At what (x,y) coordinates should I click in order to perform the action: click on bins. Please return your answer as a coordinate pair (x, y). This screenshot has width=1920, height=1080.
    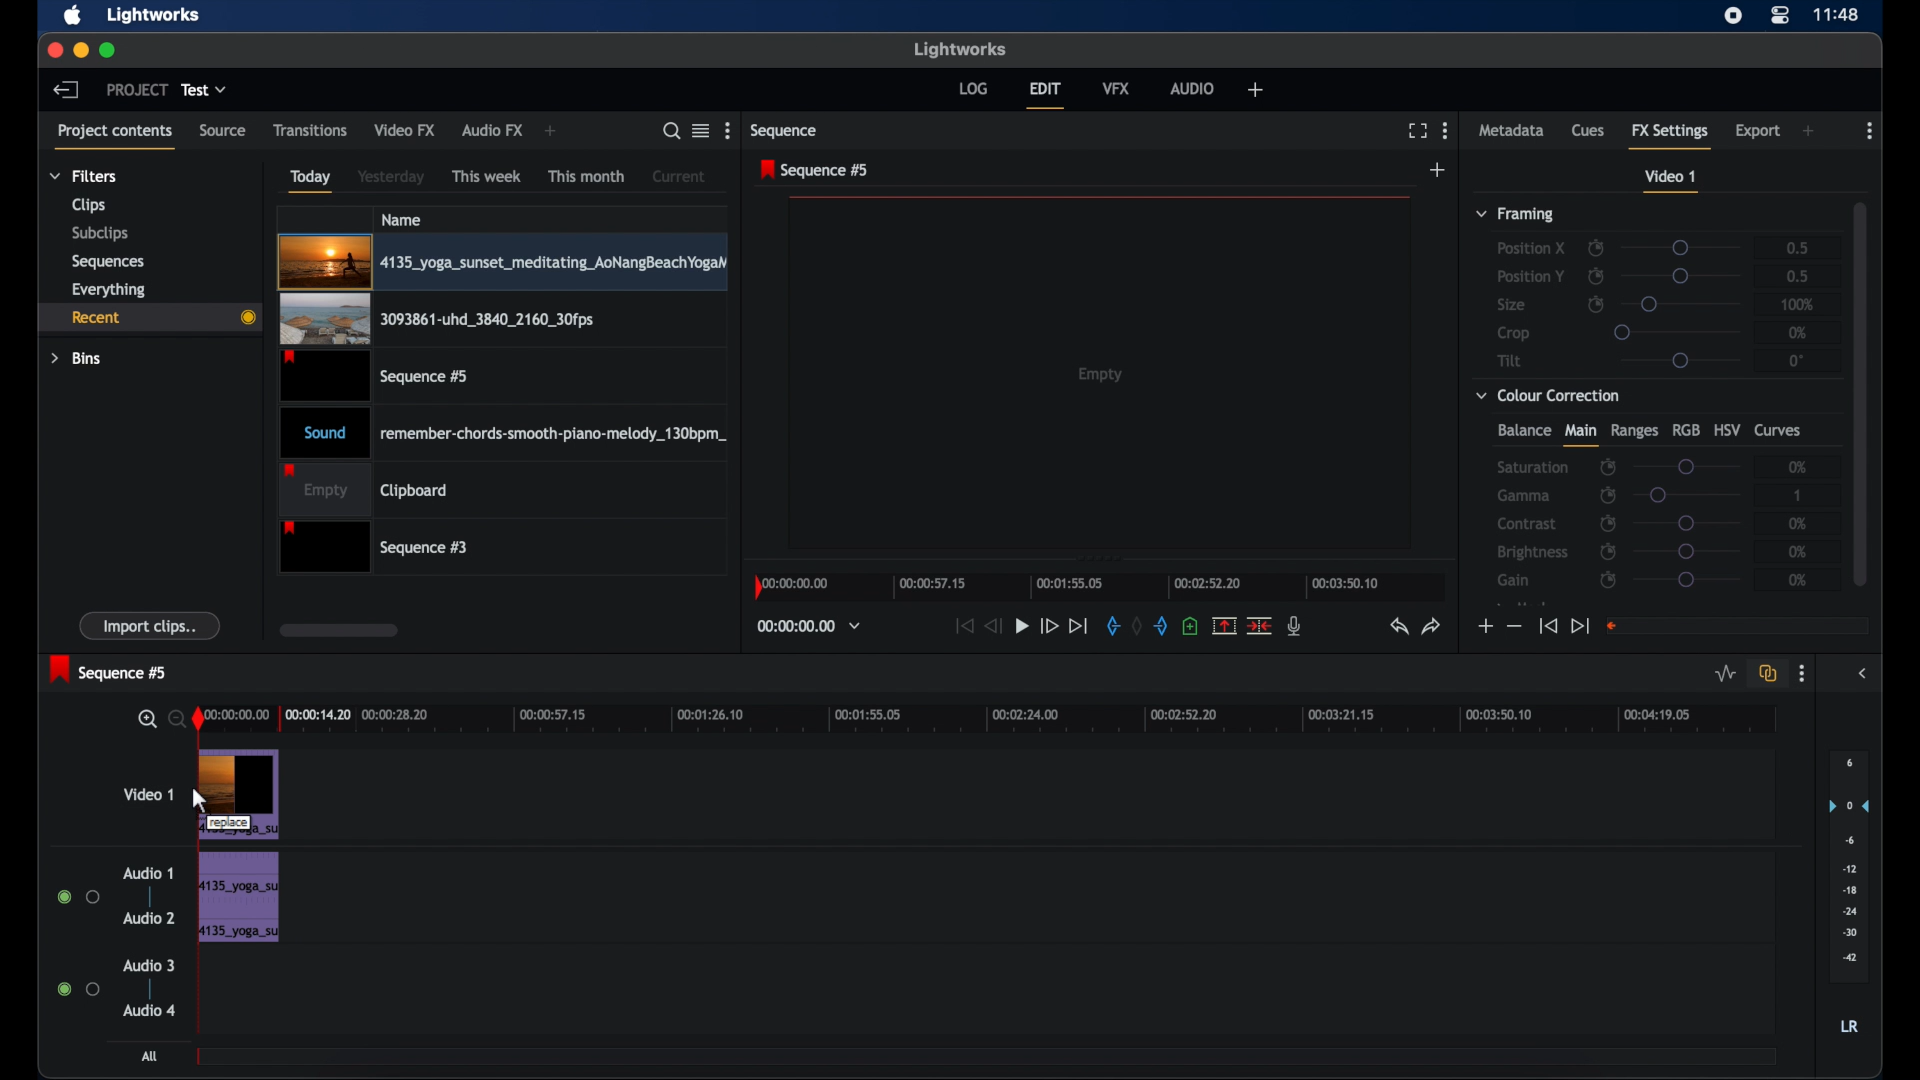
    Looking at the image, I should click on (77, 357).